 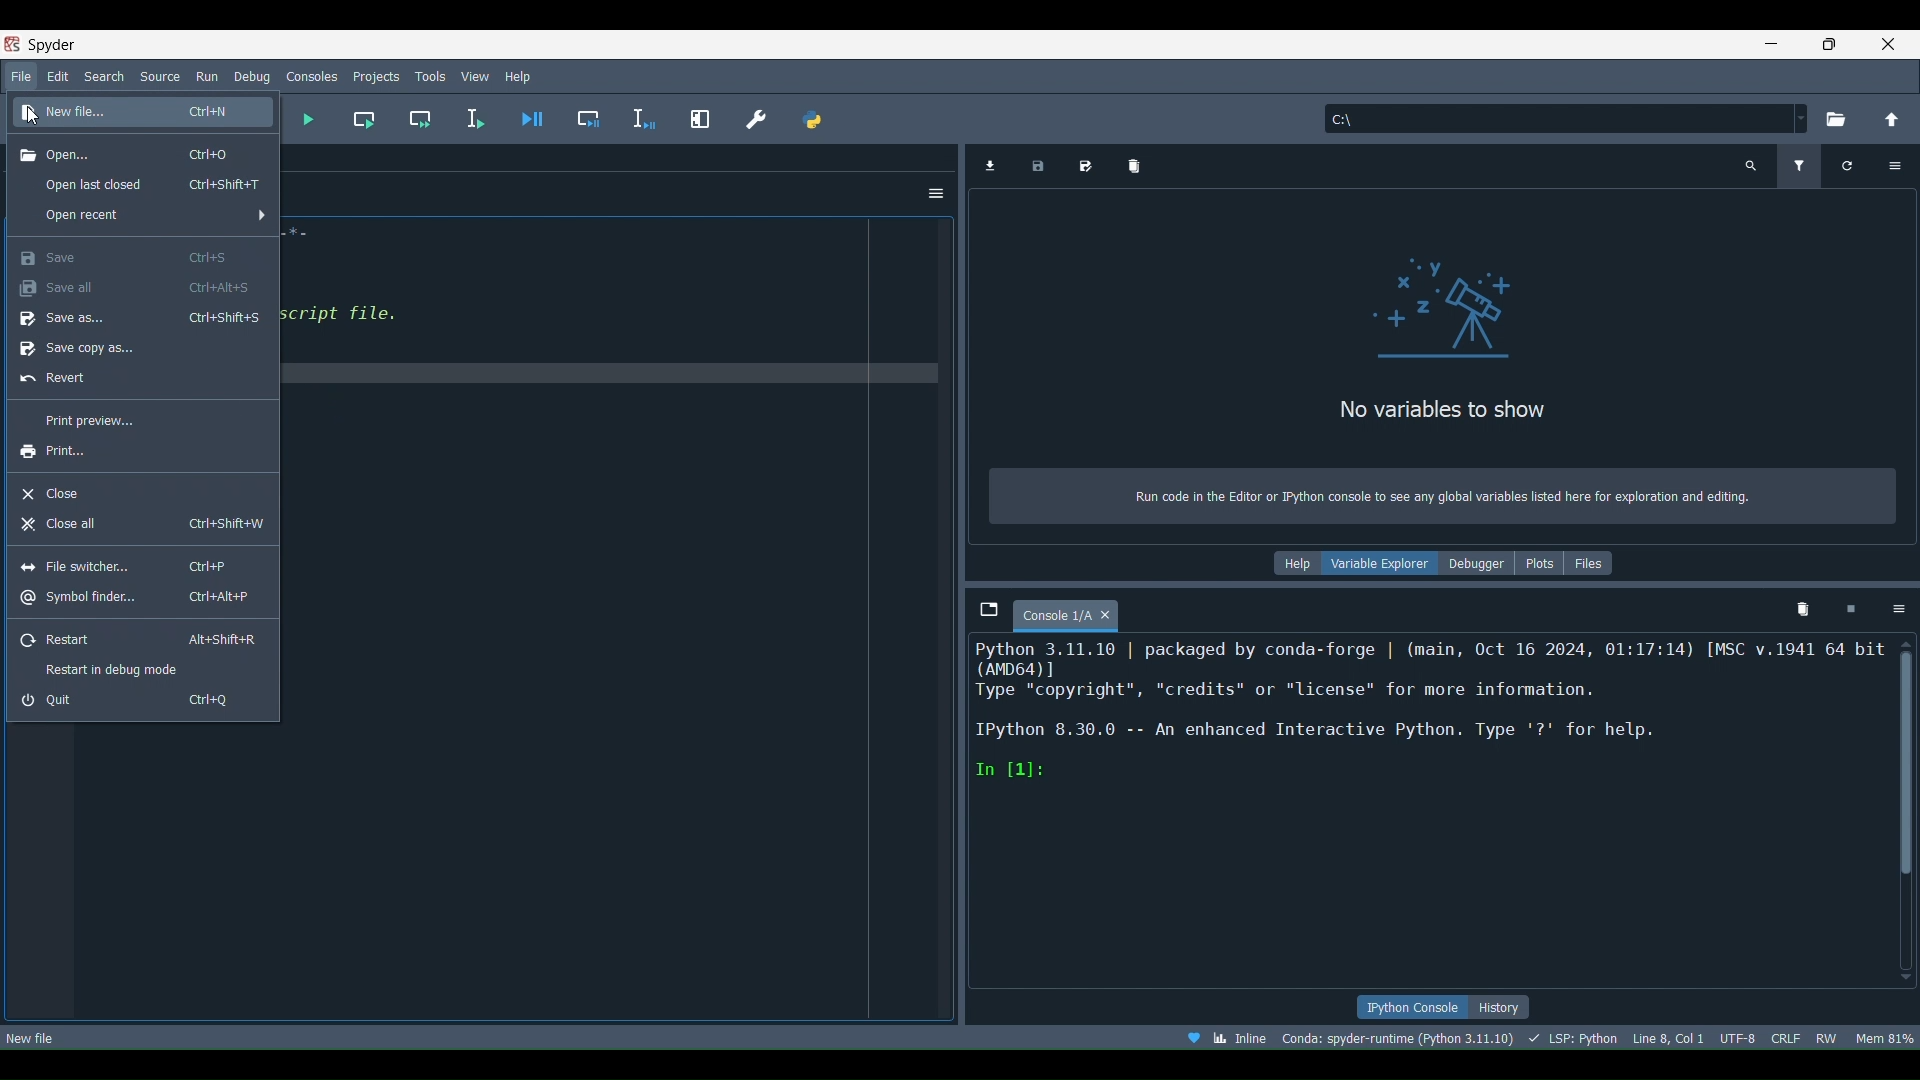 I want to click on Print, so click(x=52, y=450).